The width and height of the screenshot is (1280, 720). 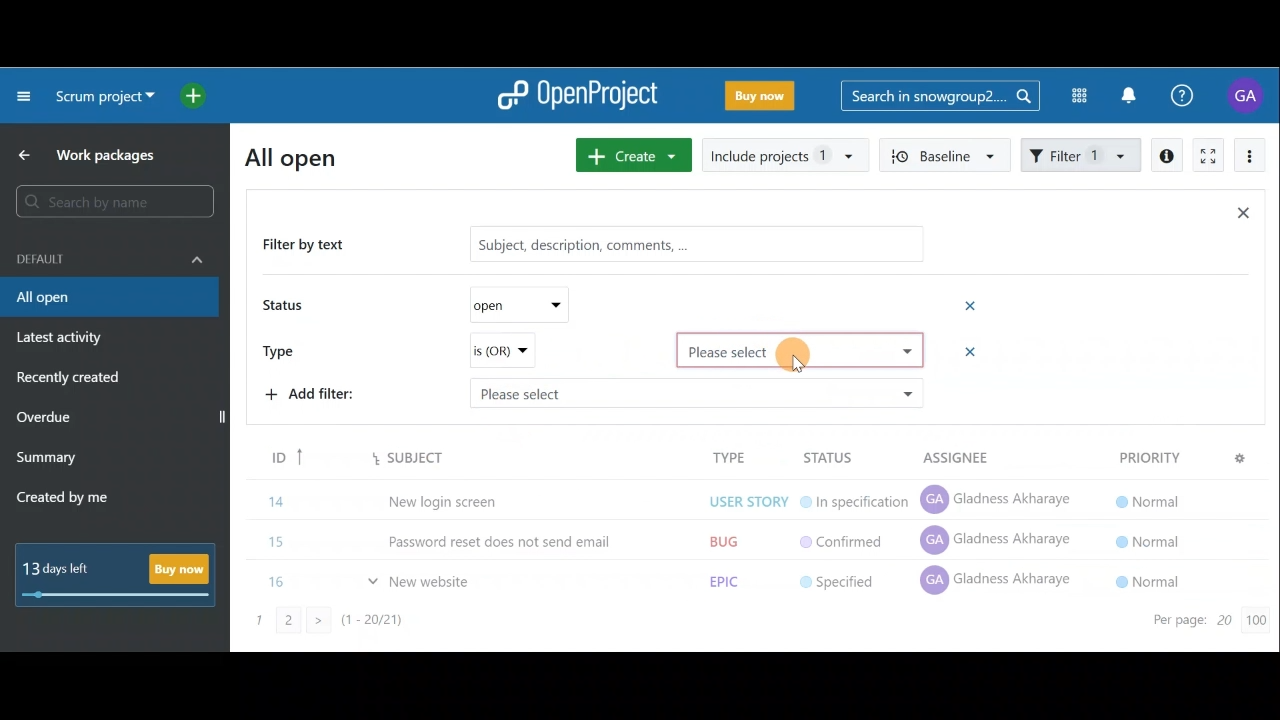 What do you see at coordinates (91, 155) in the screenshot?
I see `Work packages` at bounding box center [91, 155].